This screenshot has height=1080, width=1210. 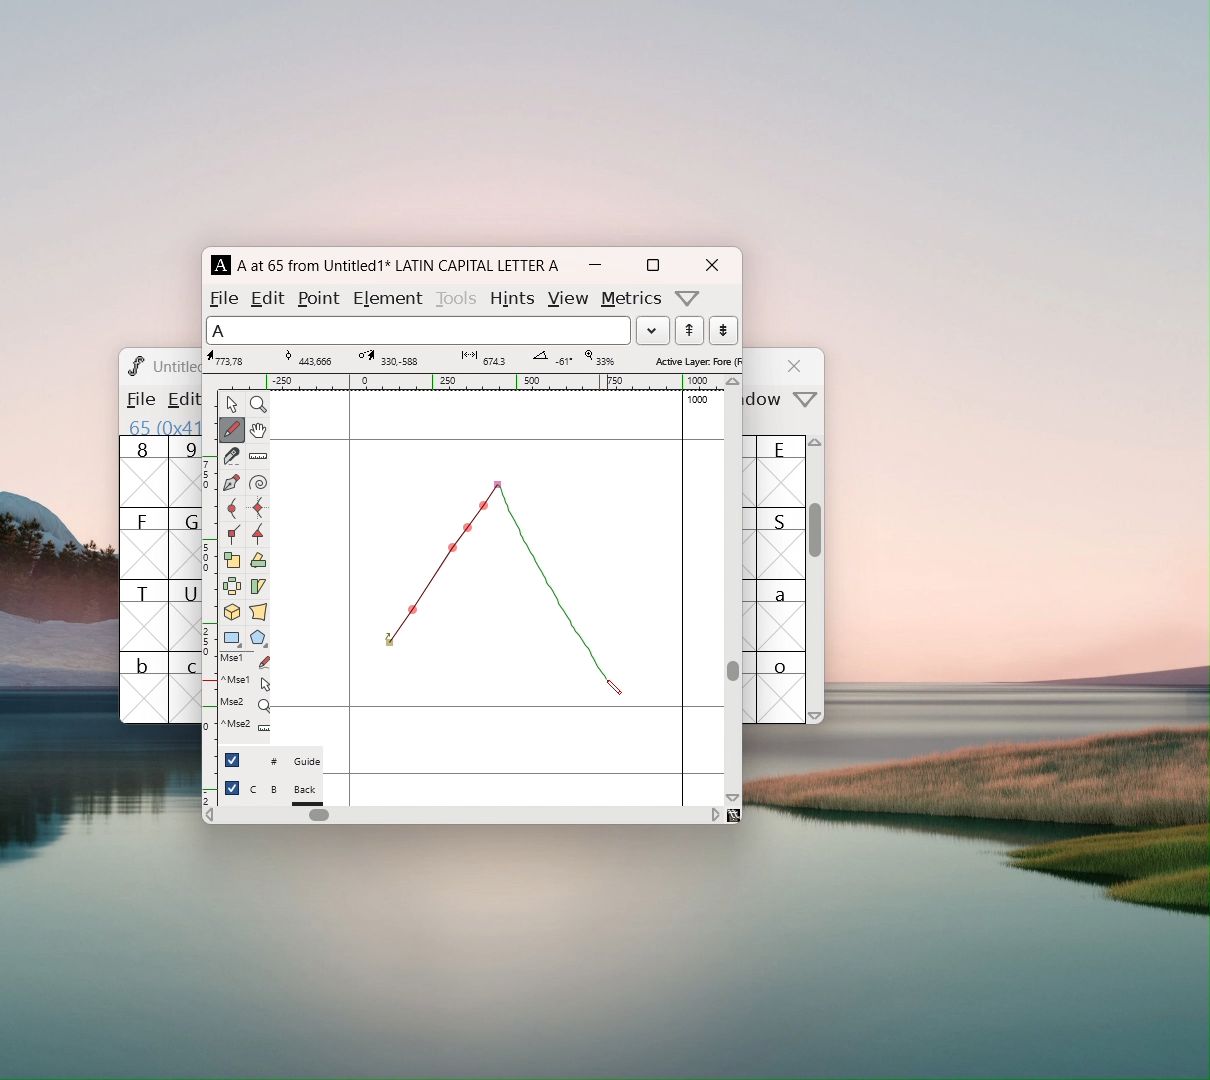 What do you see at coordinates (233, 639) in the screenshot?
I see `rectangle or ellipse` at bounding box center [233, 639].